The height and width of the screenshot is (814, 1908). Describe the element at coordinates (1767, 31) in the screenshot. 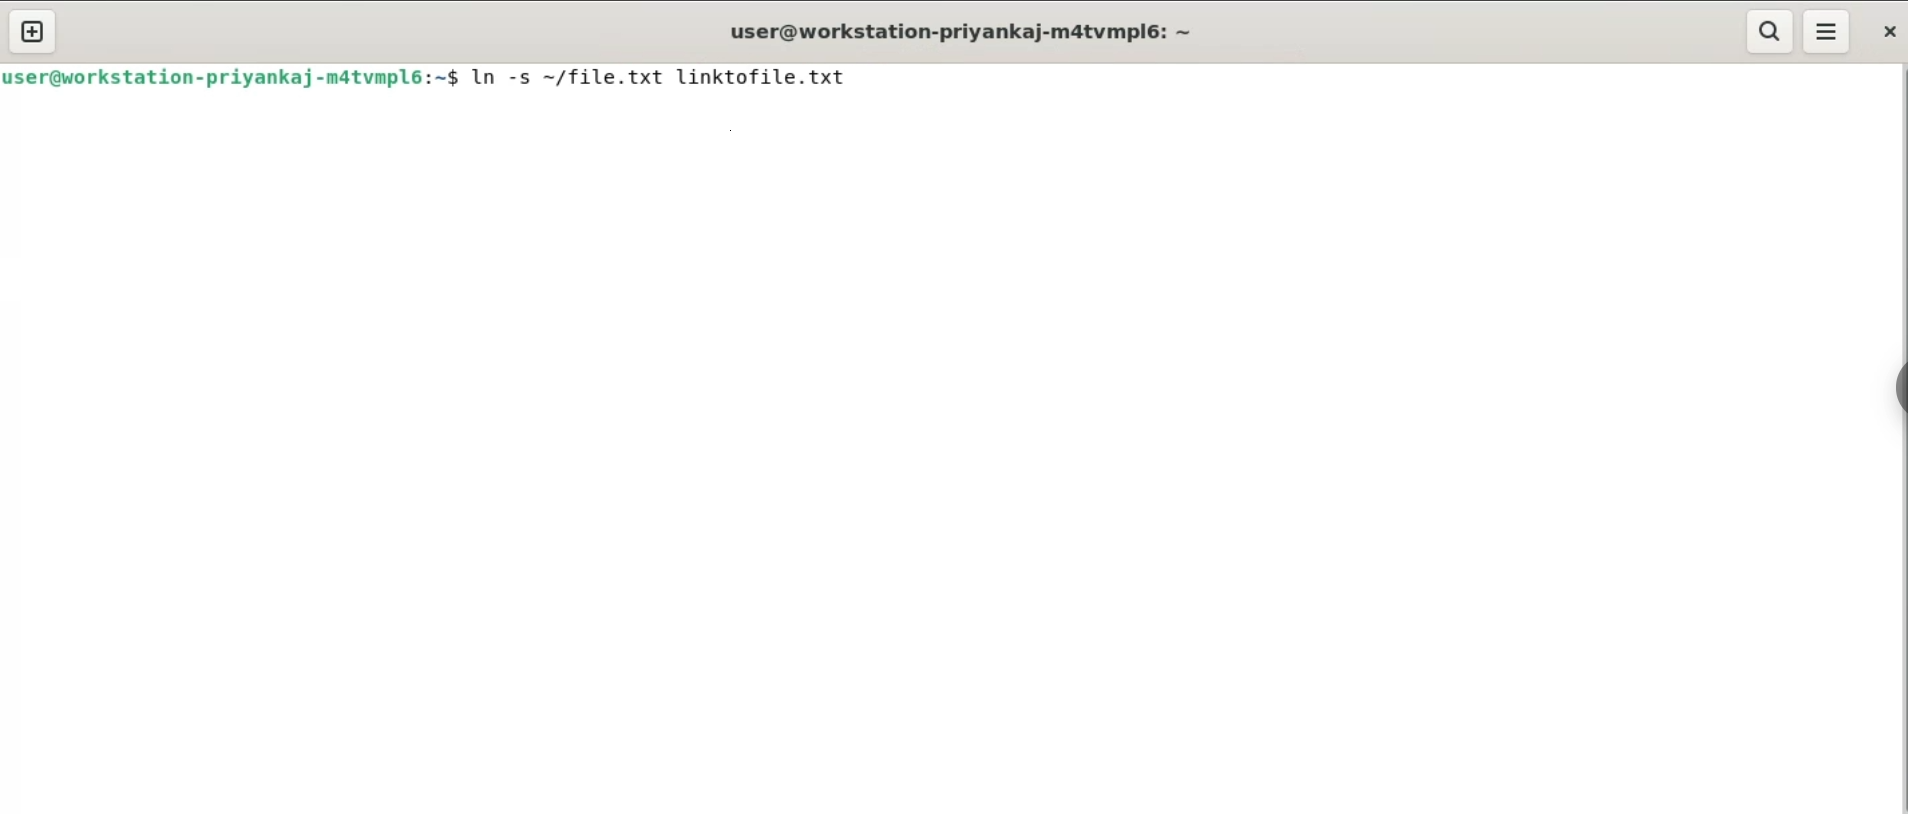

I see `search` at that location.